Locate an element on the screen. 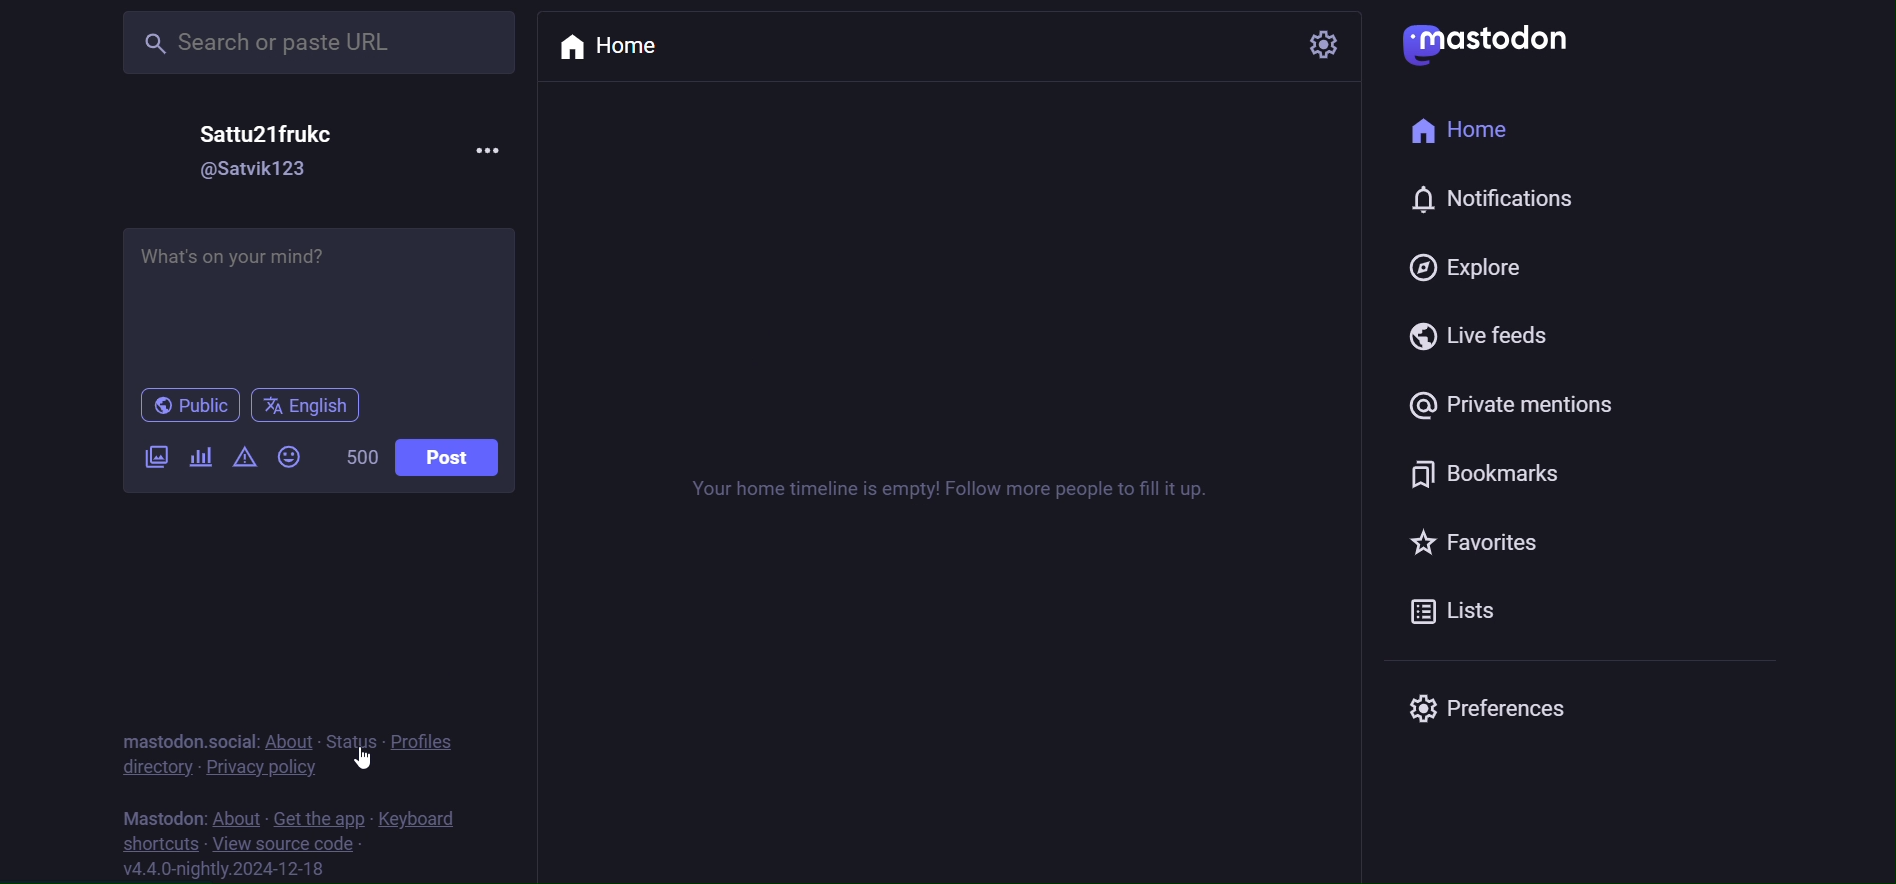 This screenshot has height=884, width=1896. @username is located at coordinates (258, 174).